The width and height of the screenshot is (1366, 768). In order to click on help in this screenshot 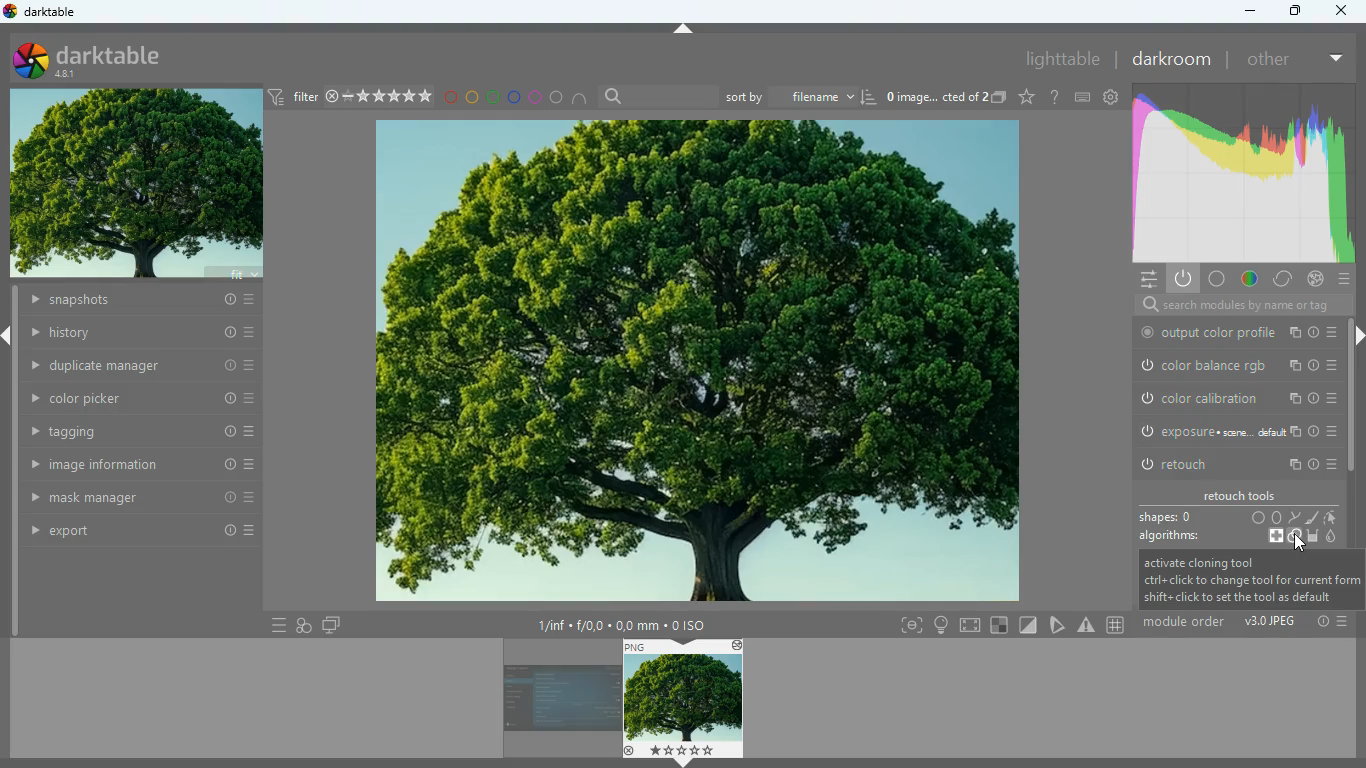, I will do `click(1054, 97)`.